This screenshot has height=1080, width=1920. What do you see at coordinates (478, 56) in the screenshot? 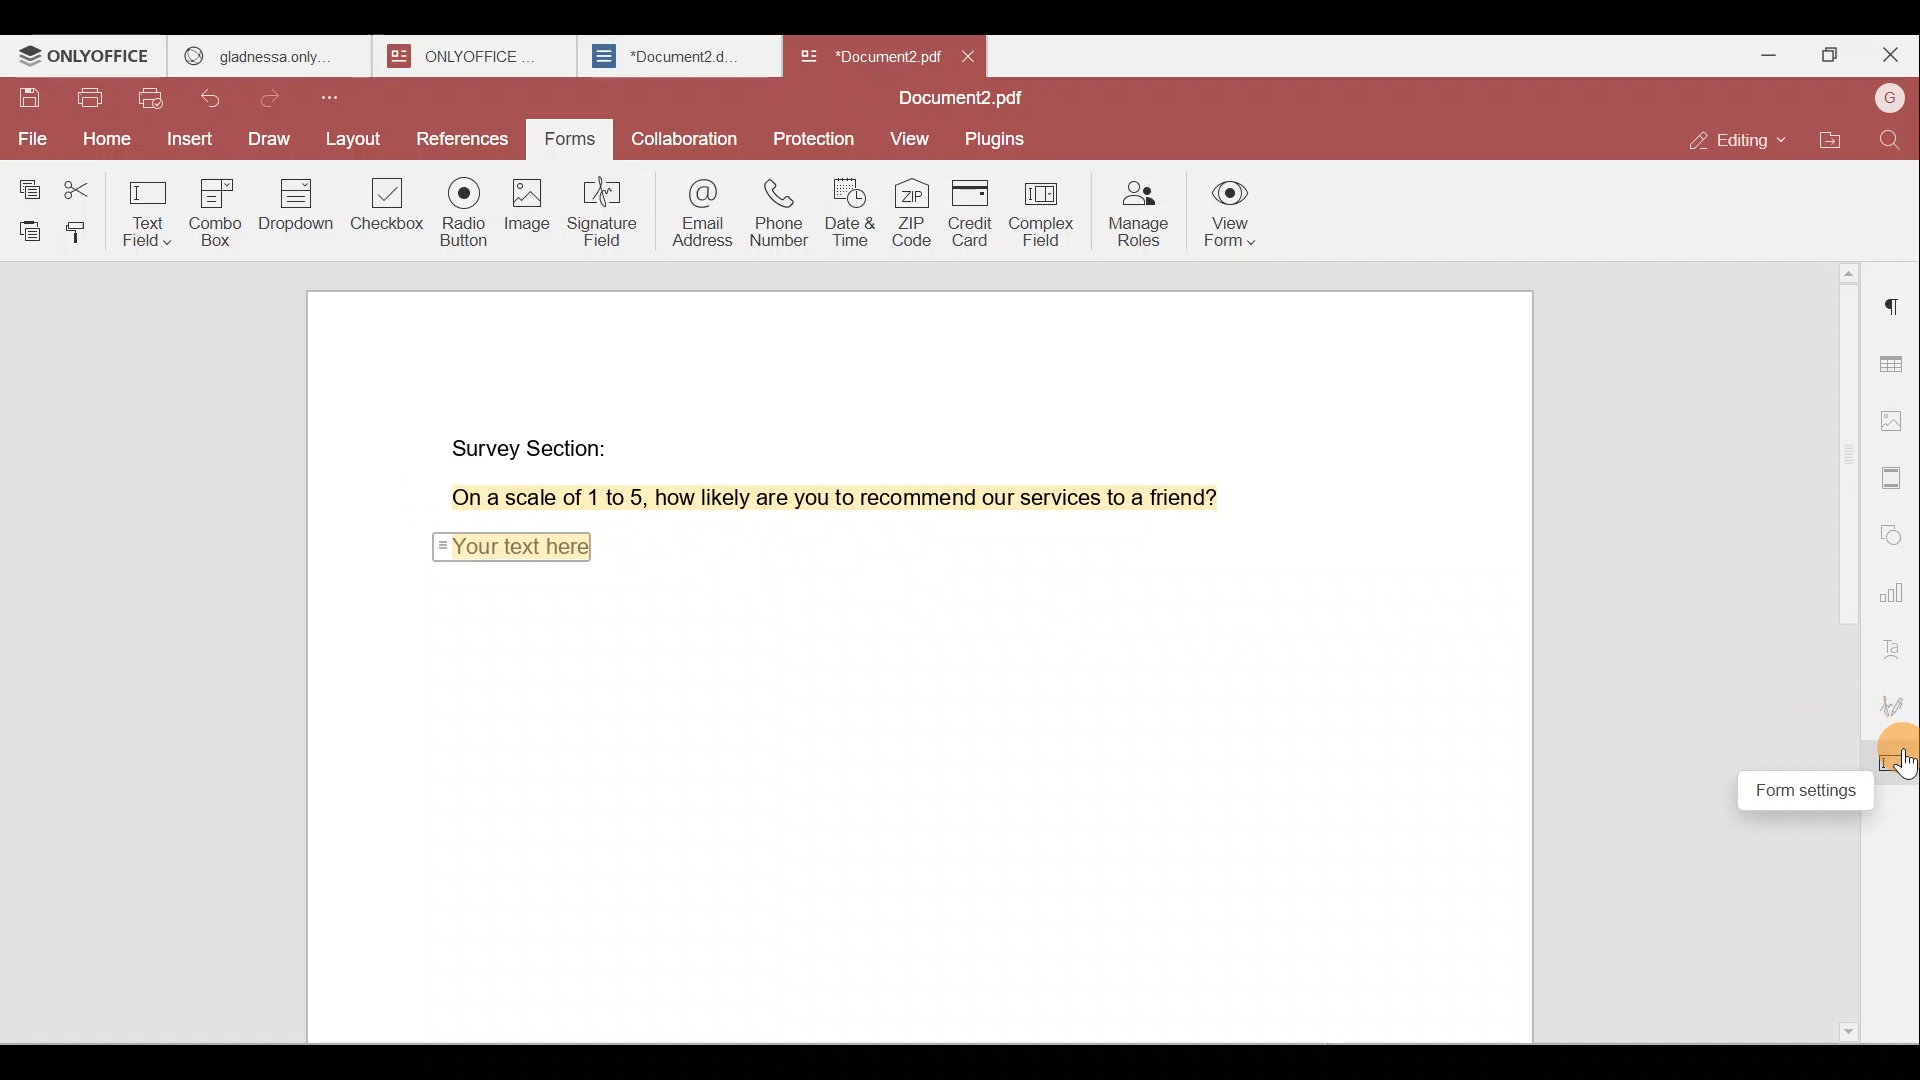
I see `ONLYOFFICE` at bounding box center [478, 56].